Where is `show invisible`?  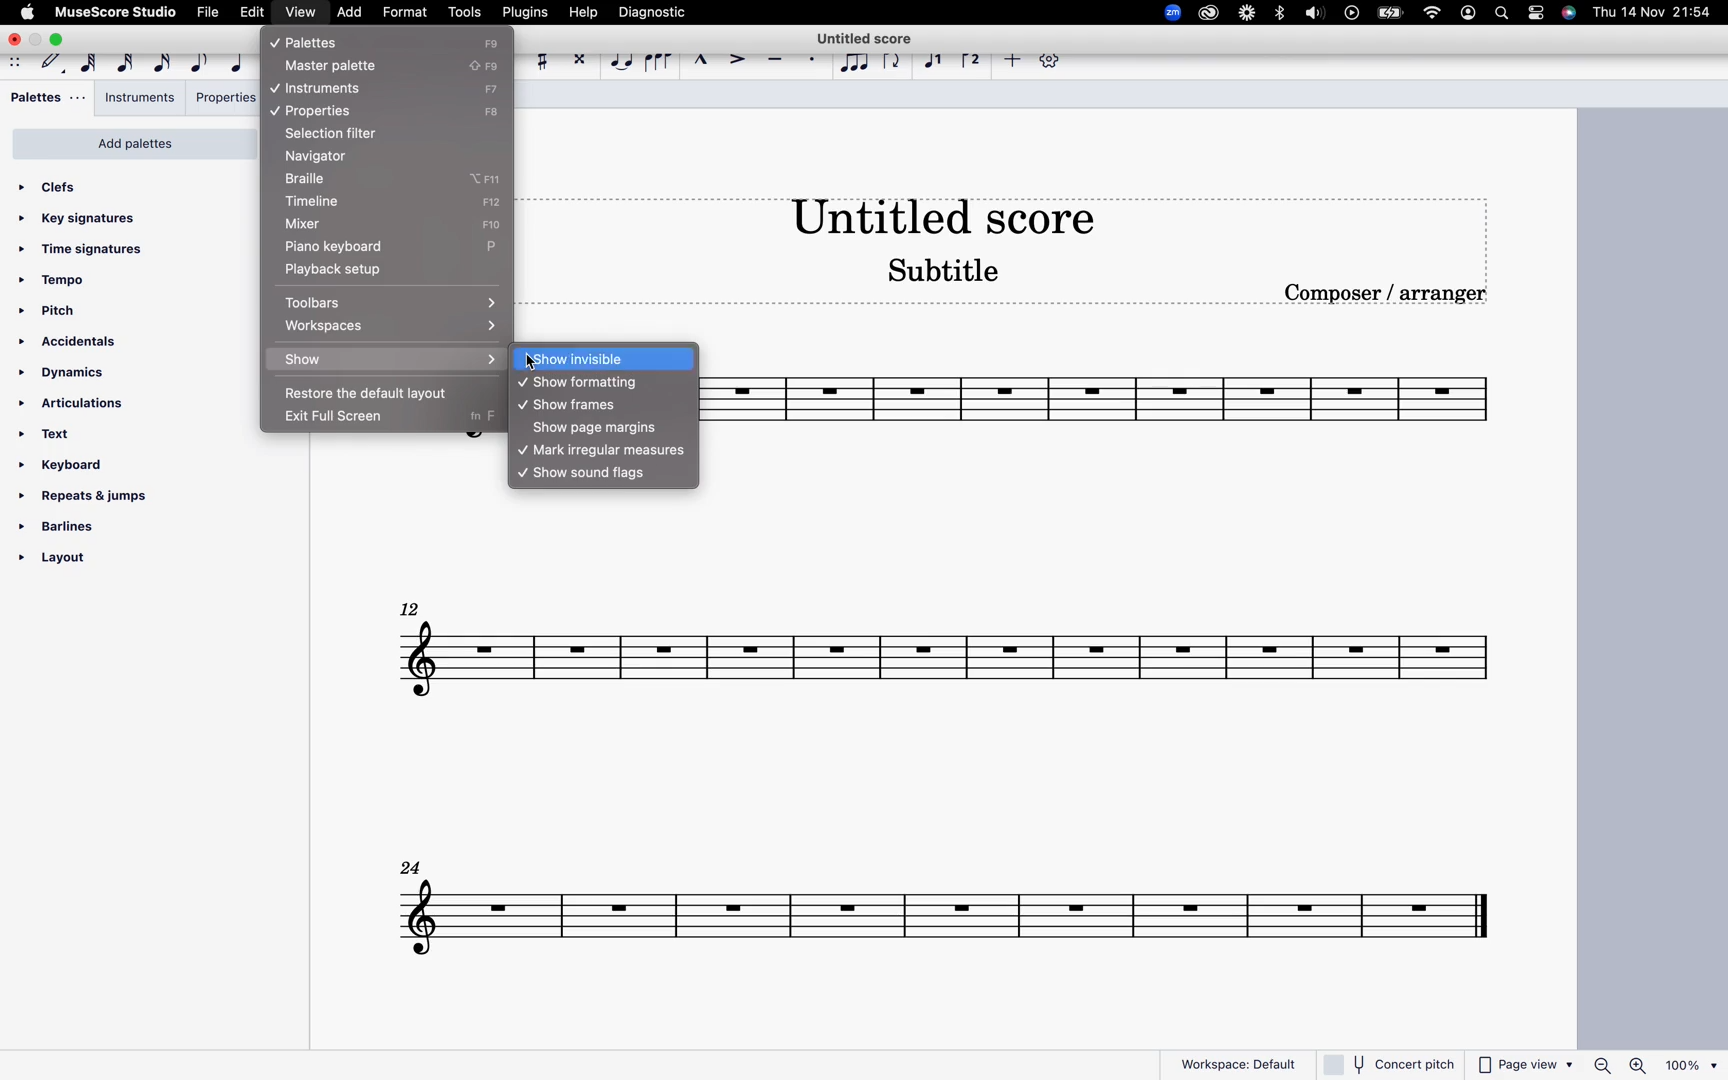 show invisible is located at coordinates (604, 360).